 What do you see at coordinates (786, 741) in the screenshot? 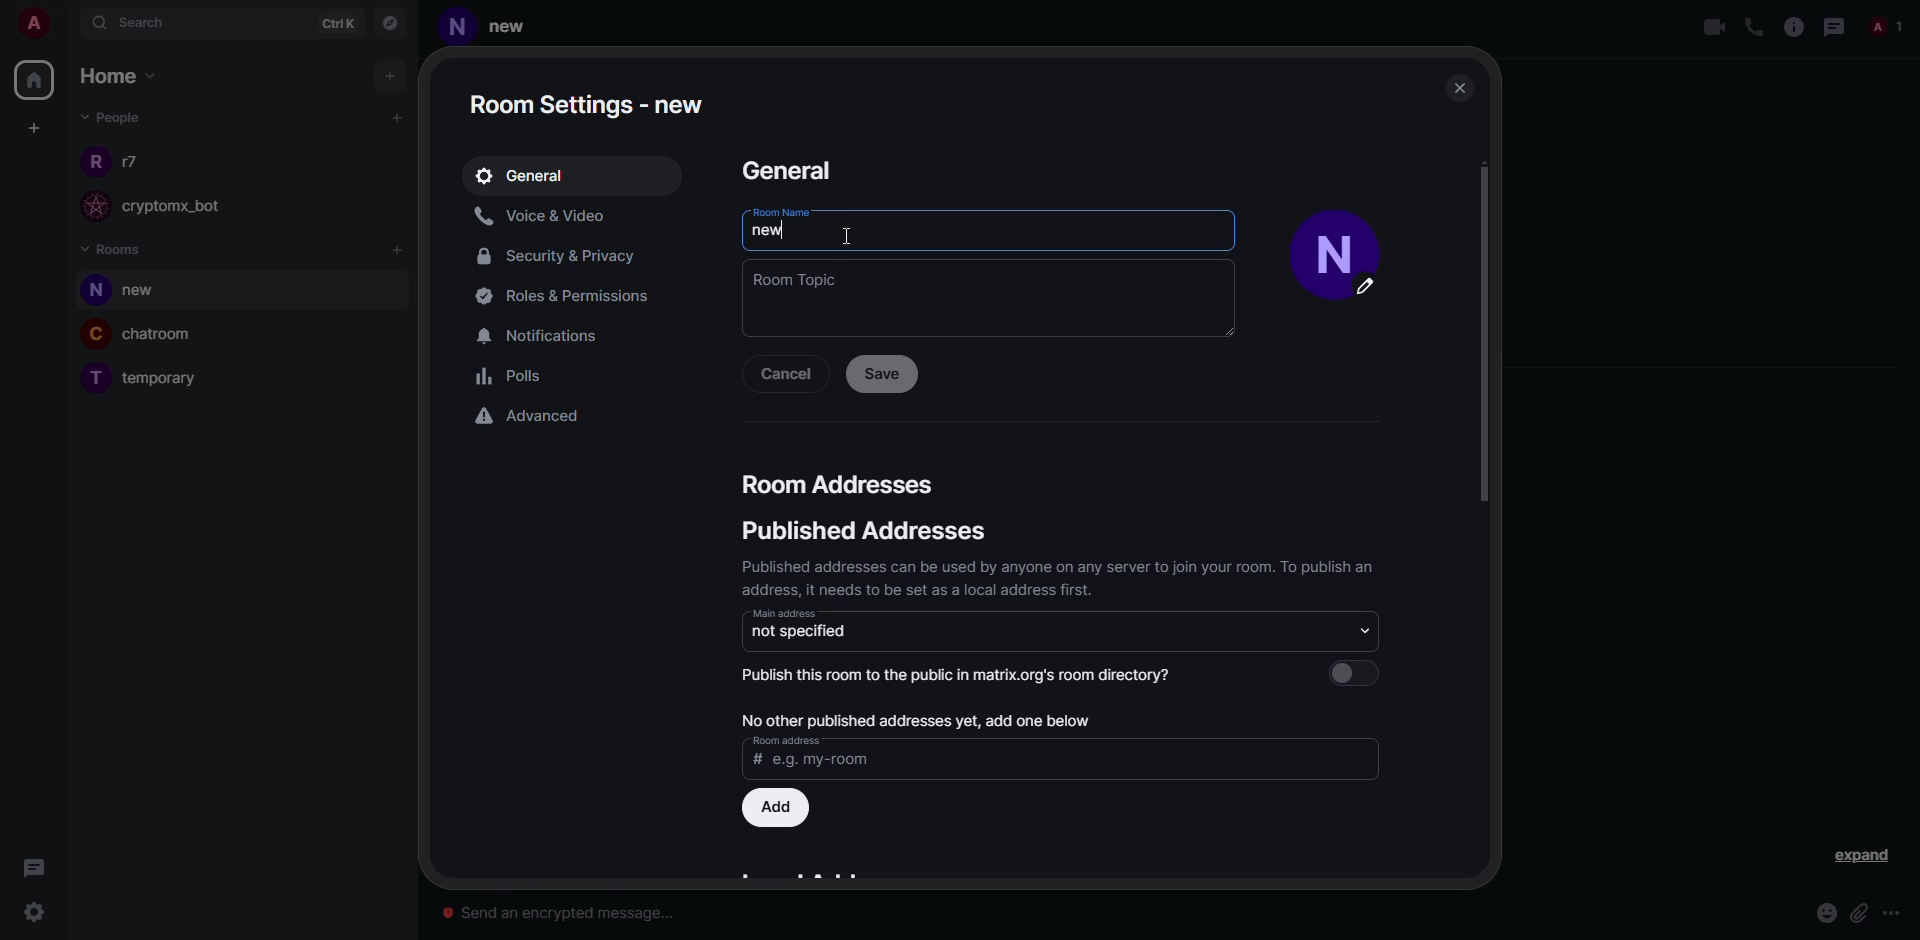
I see `room address` at bounding box center [786, 741].